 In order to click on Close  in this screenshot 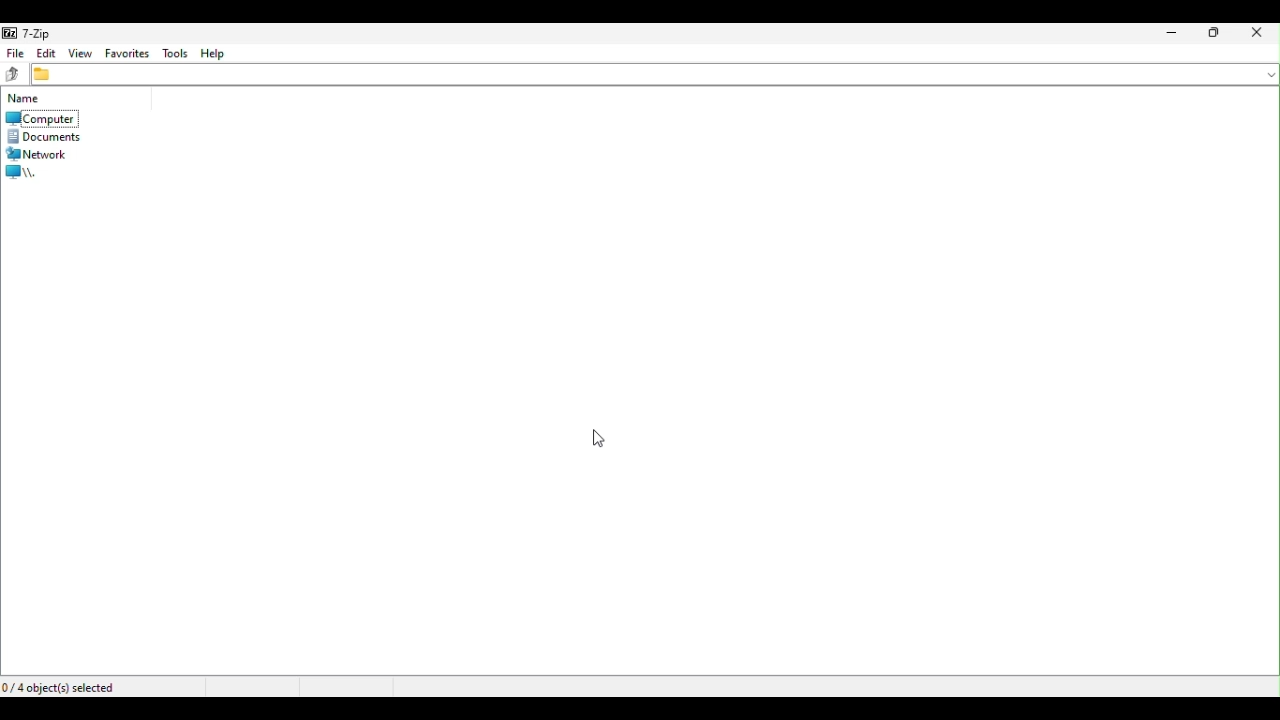, I will do `click(1255, 36)`.